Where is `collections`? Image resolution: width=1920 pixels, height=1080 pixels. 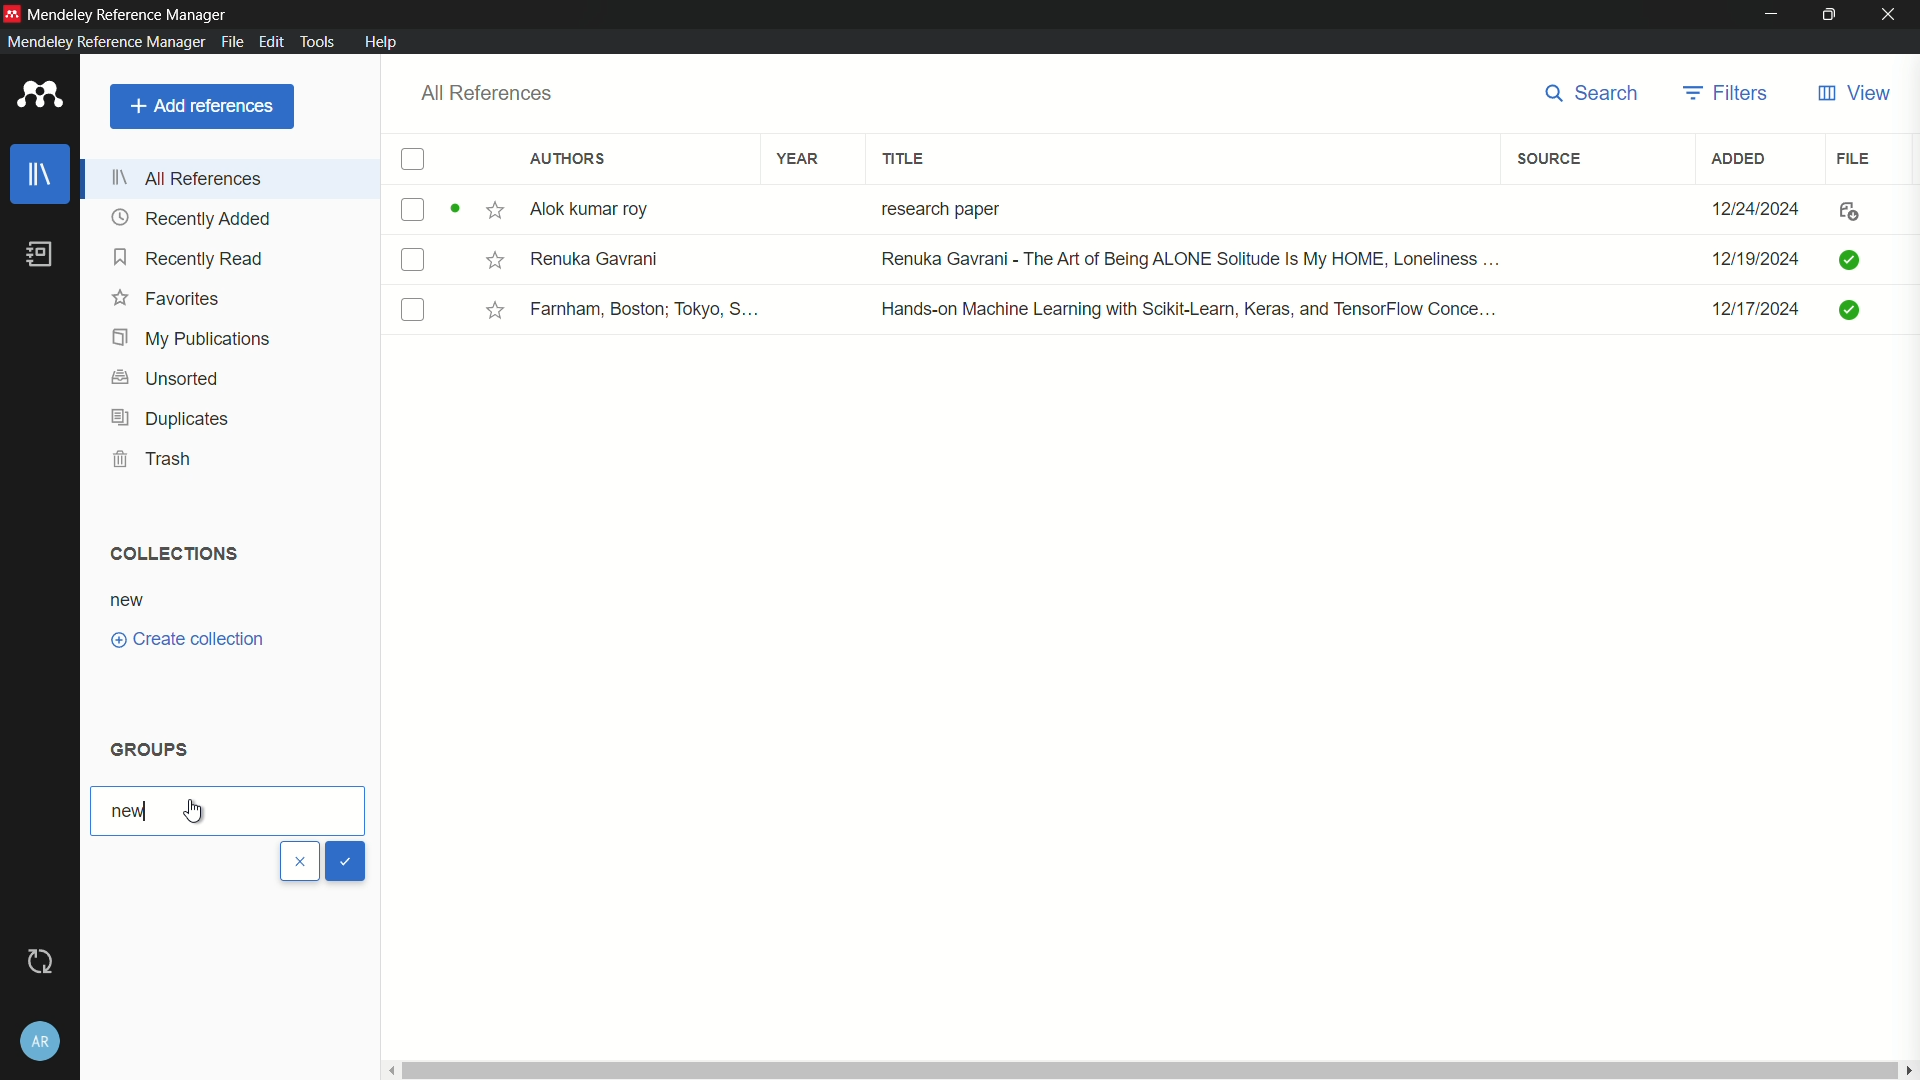
collections is located at coordinates (169, 552).